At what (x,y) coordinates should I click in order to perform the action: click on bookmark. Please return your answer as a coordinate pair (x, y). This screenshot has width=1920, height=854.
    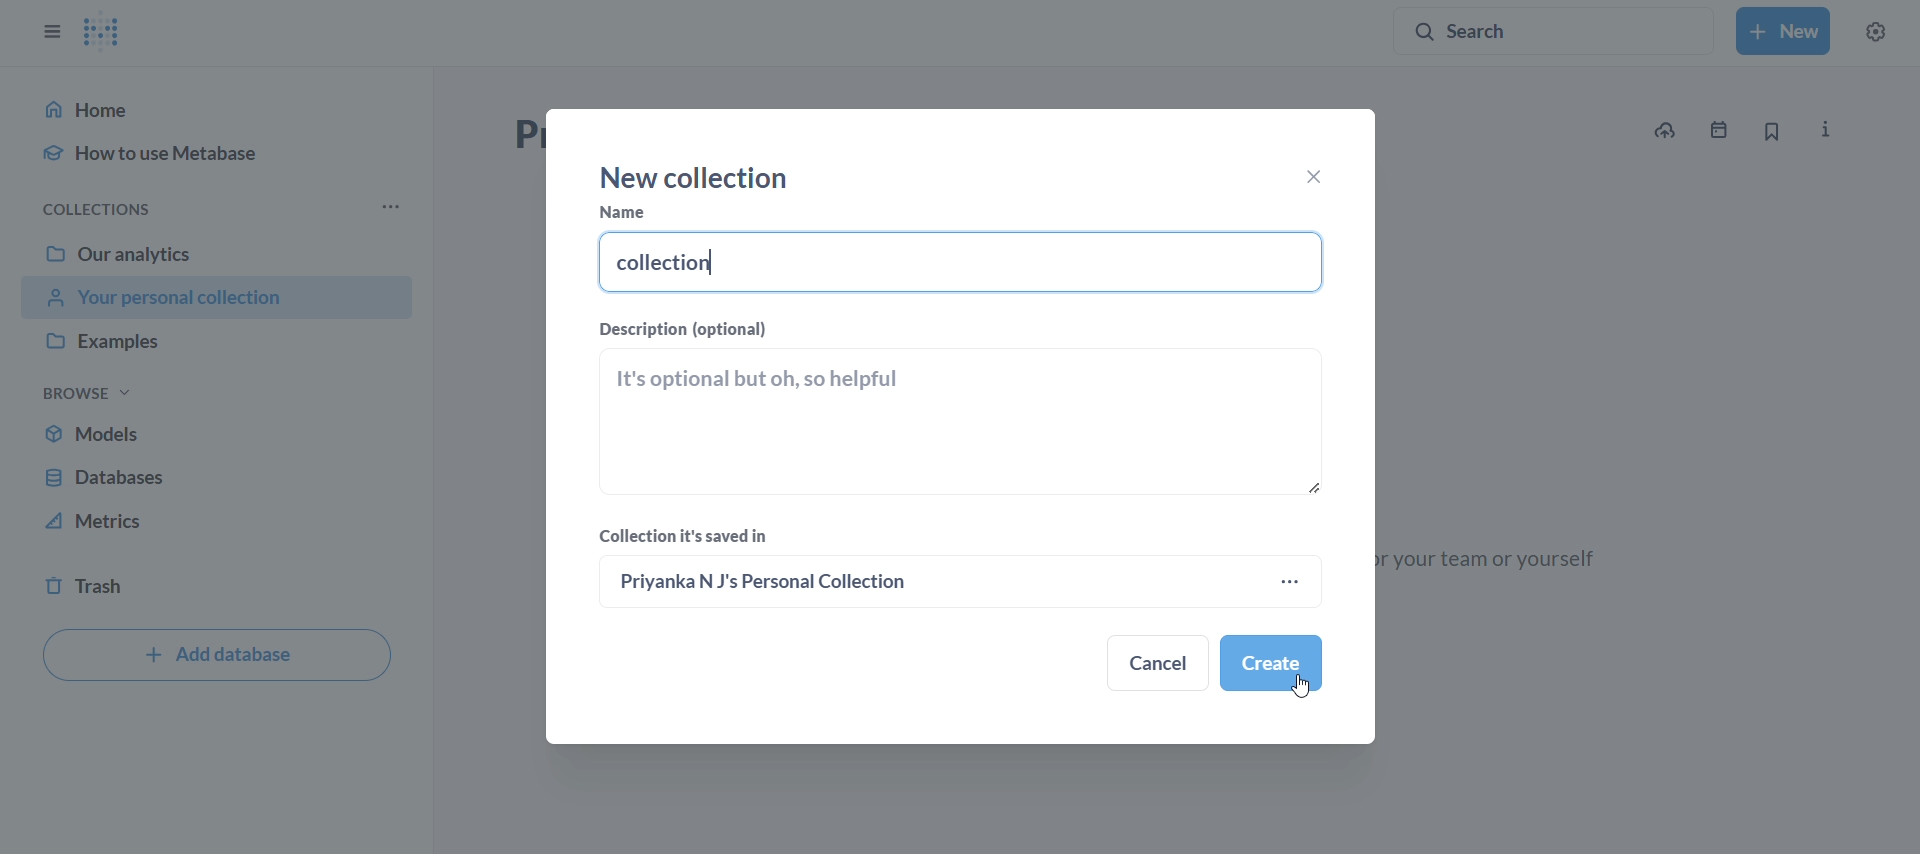
    Looking at the image, I should click on (1773, 133).